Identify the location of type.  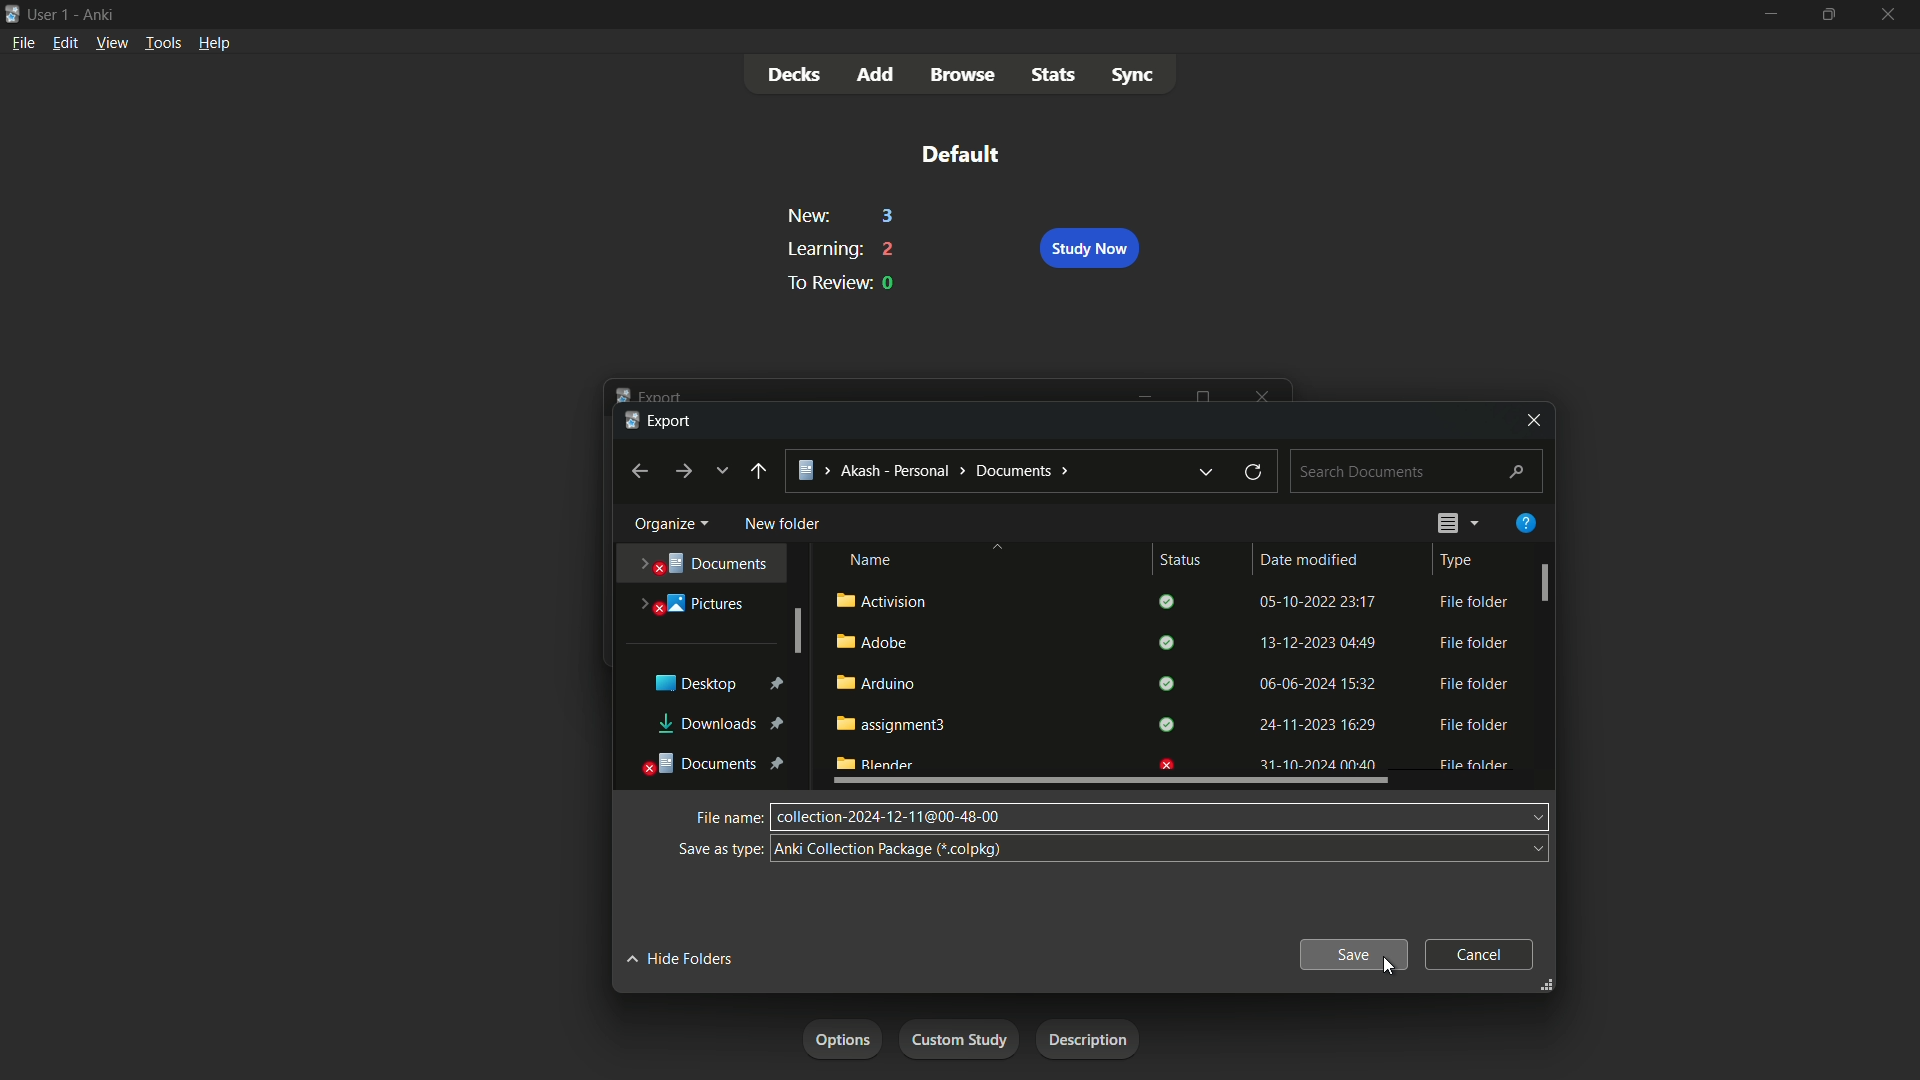
(1459, 561).